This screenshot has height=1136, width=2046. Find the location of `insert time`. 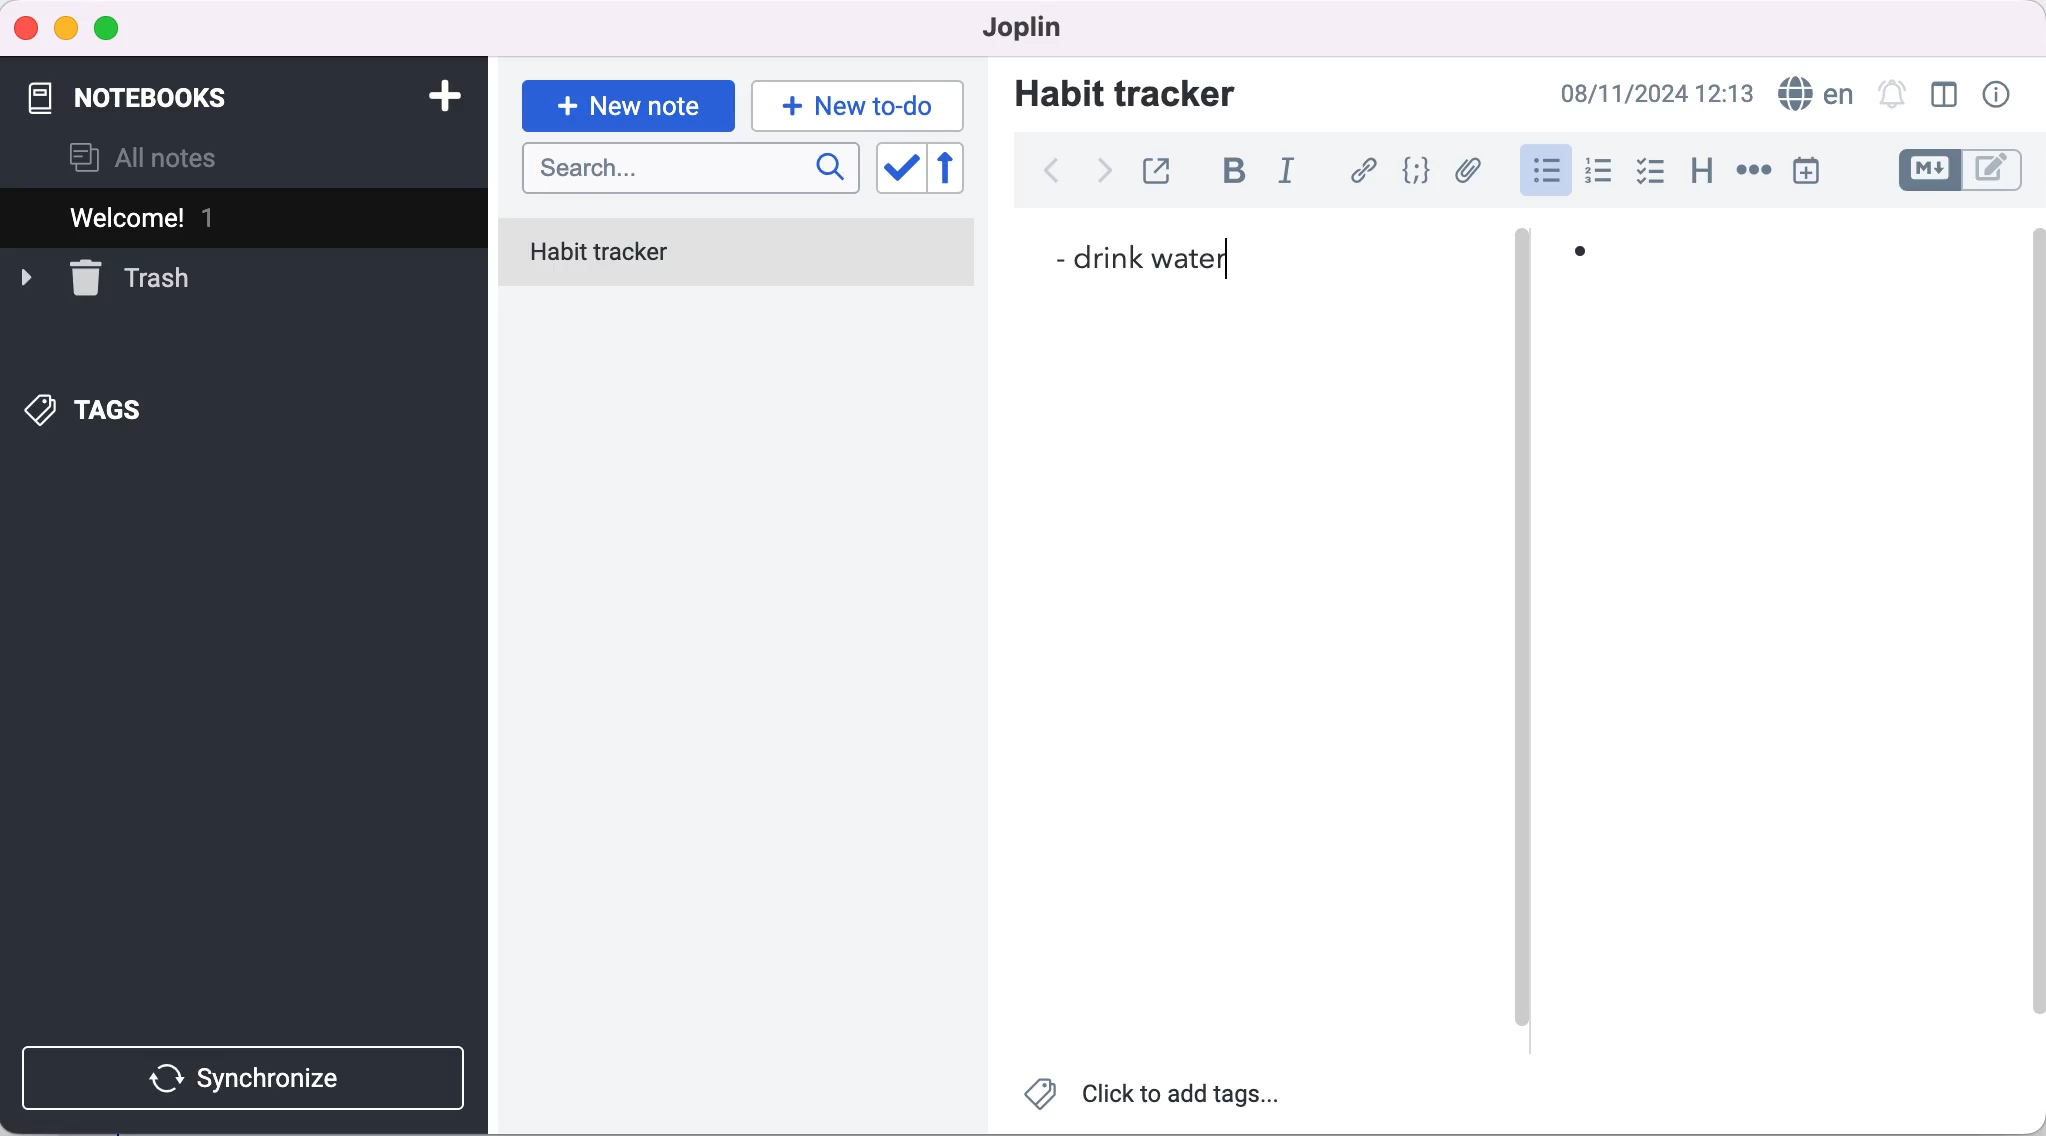

insert time is located at coordinates (1806, 170).